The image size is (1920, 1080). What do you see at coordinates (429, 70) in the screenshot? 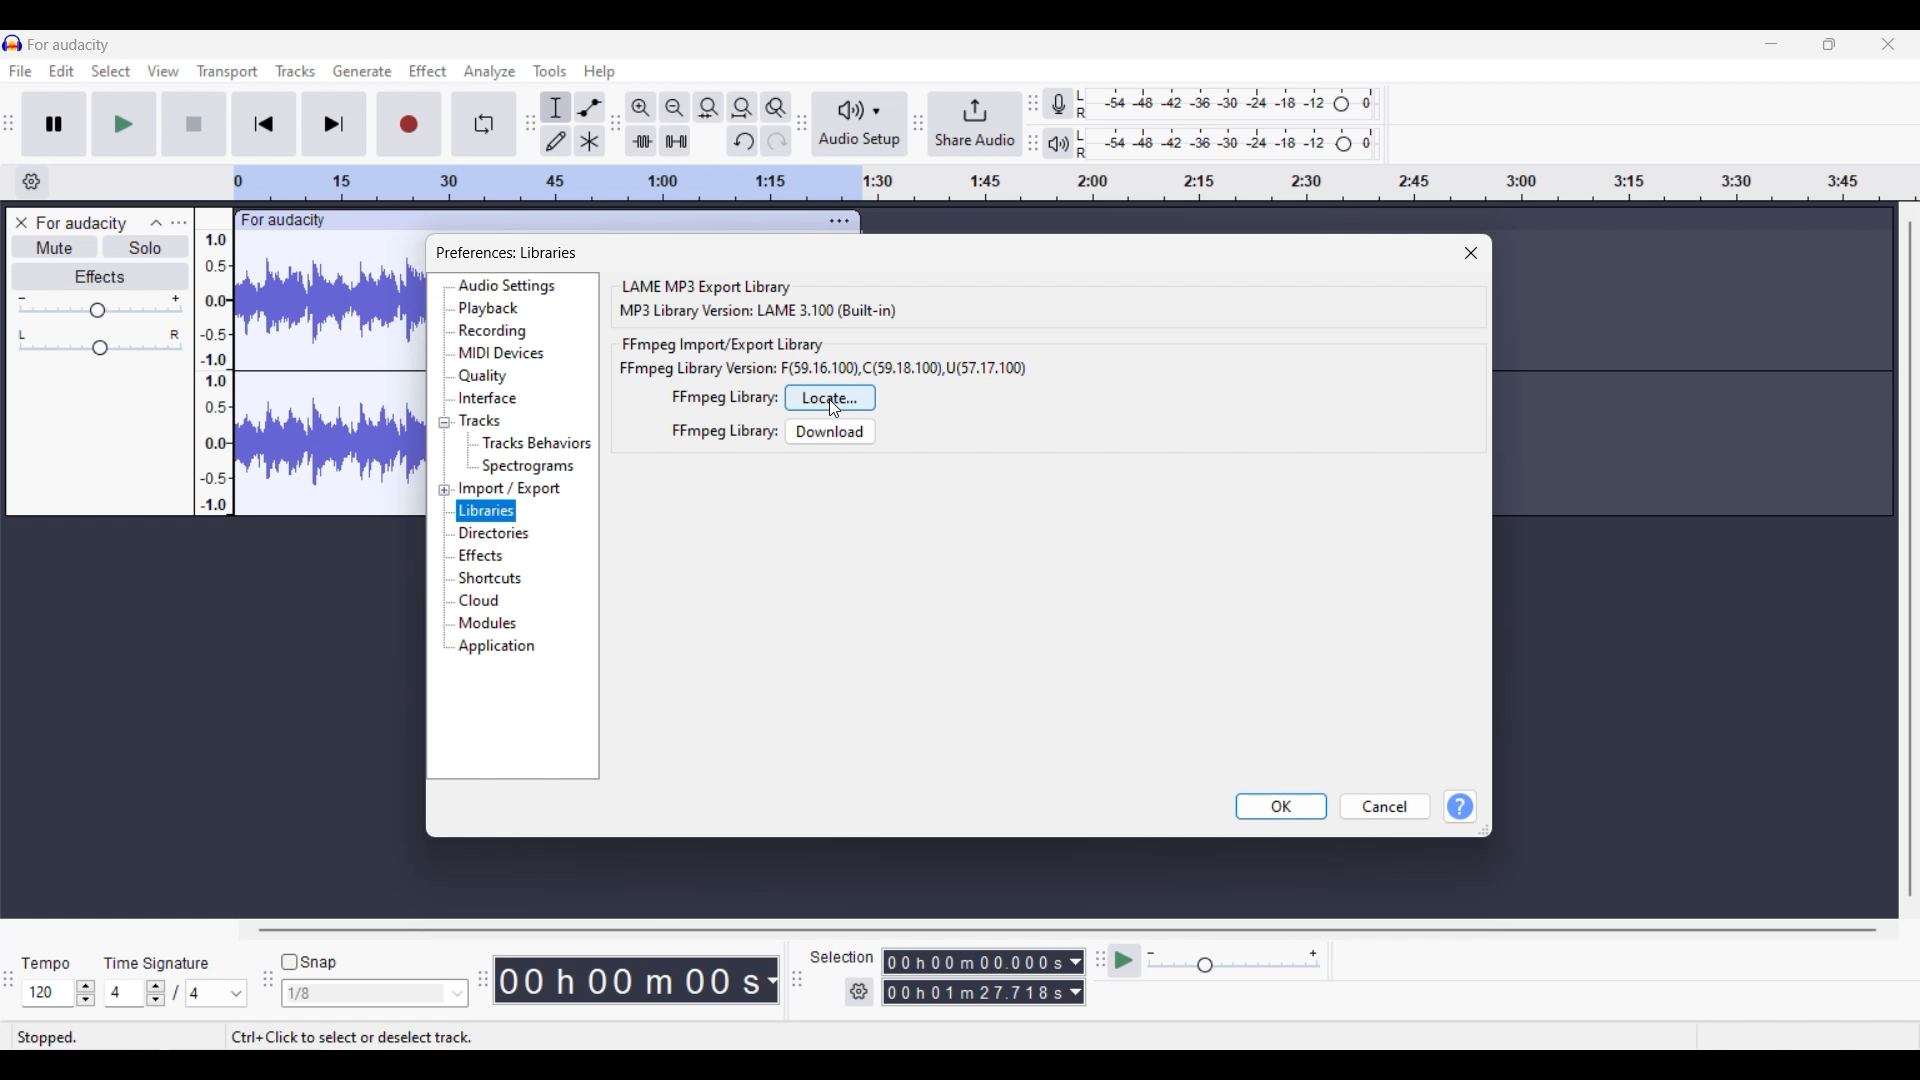
I see `Effect menu` at bounding box center [429, 70].